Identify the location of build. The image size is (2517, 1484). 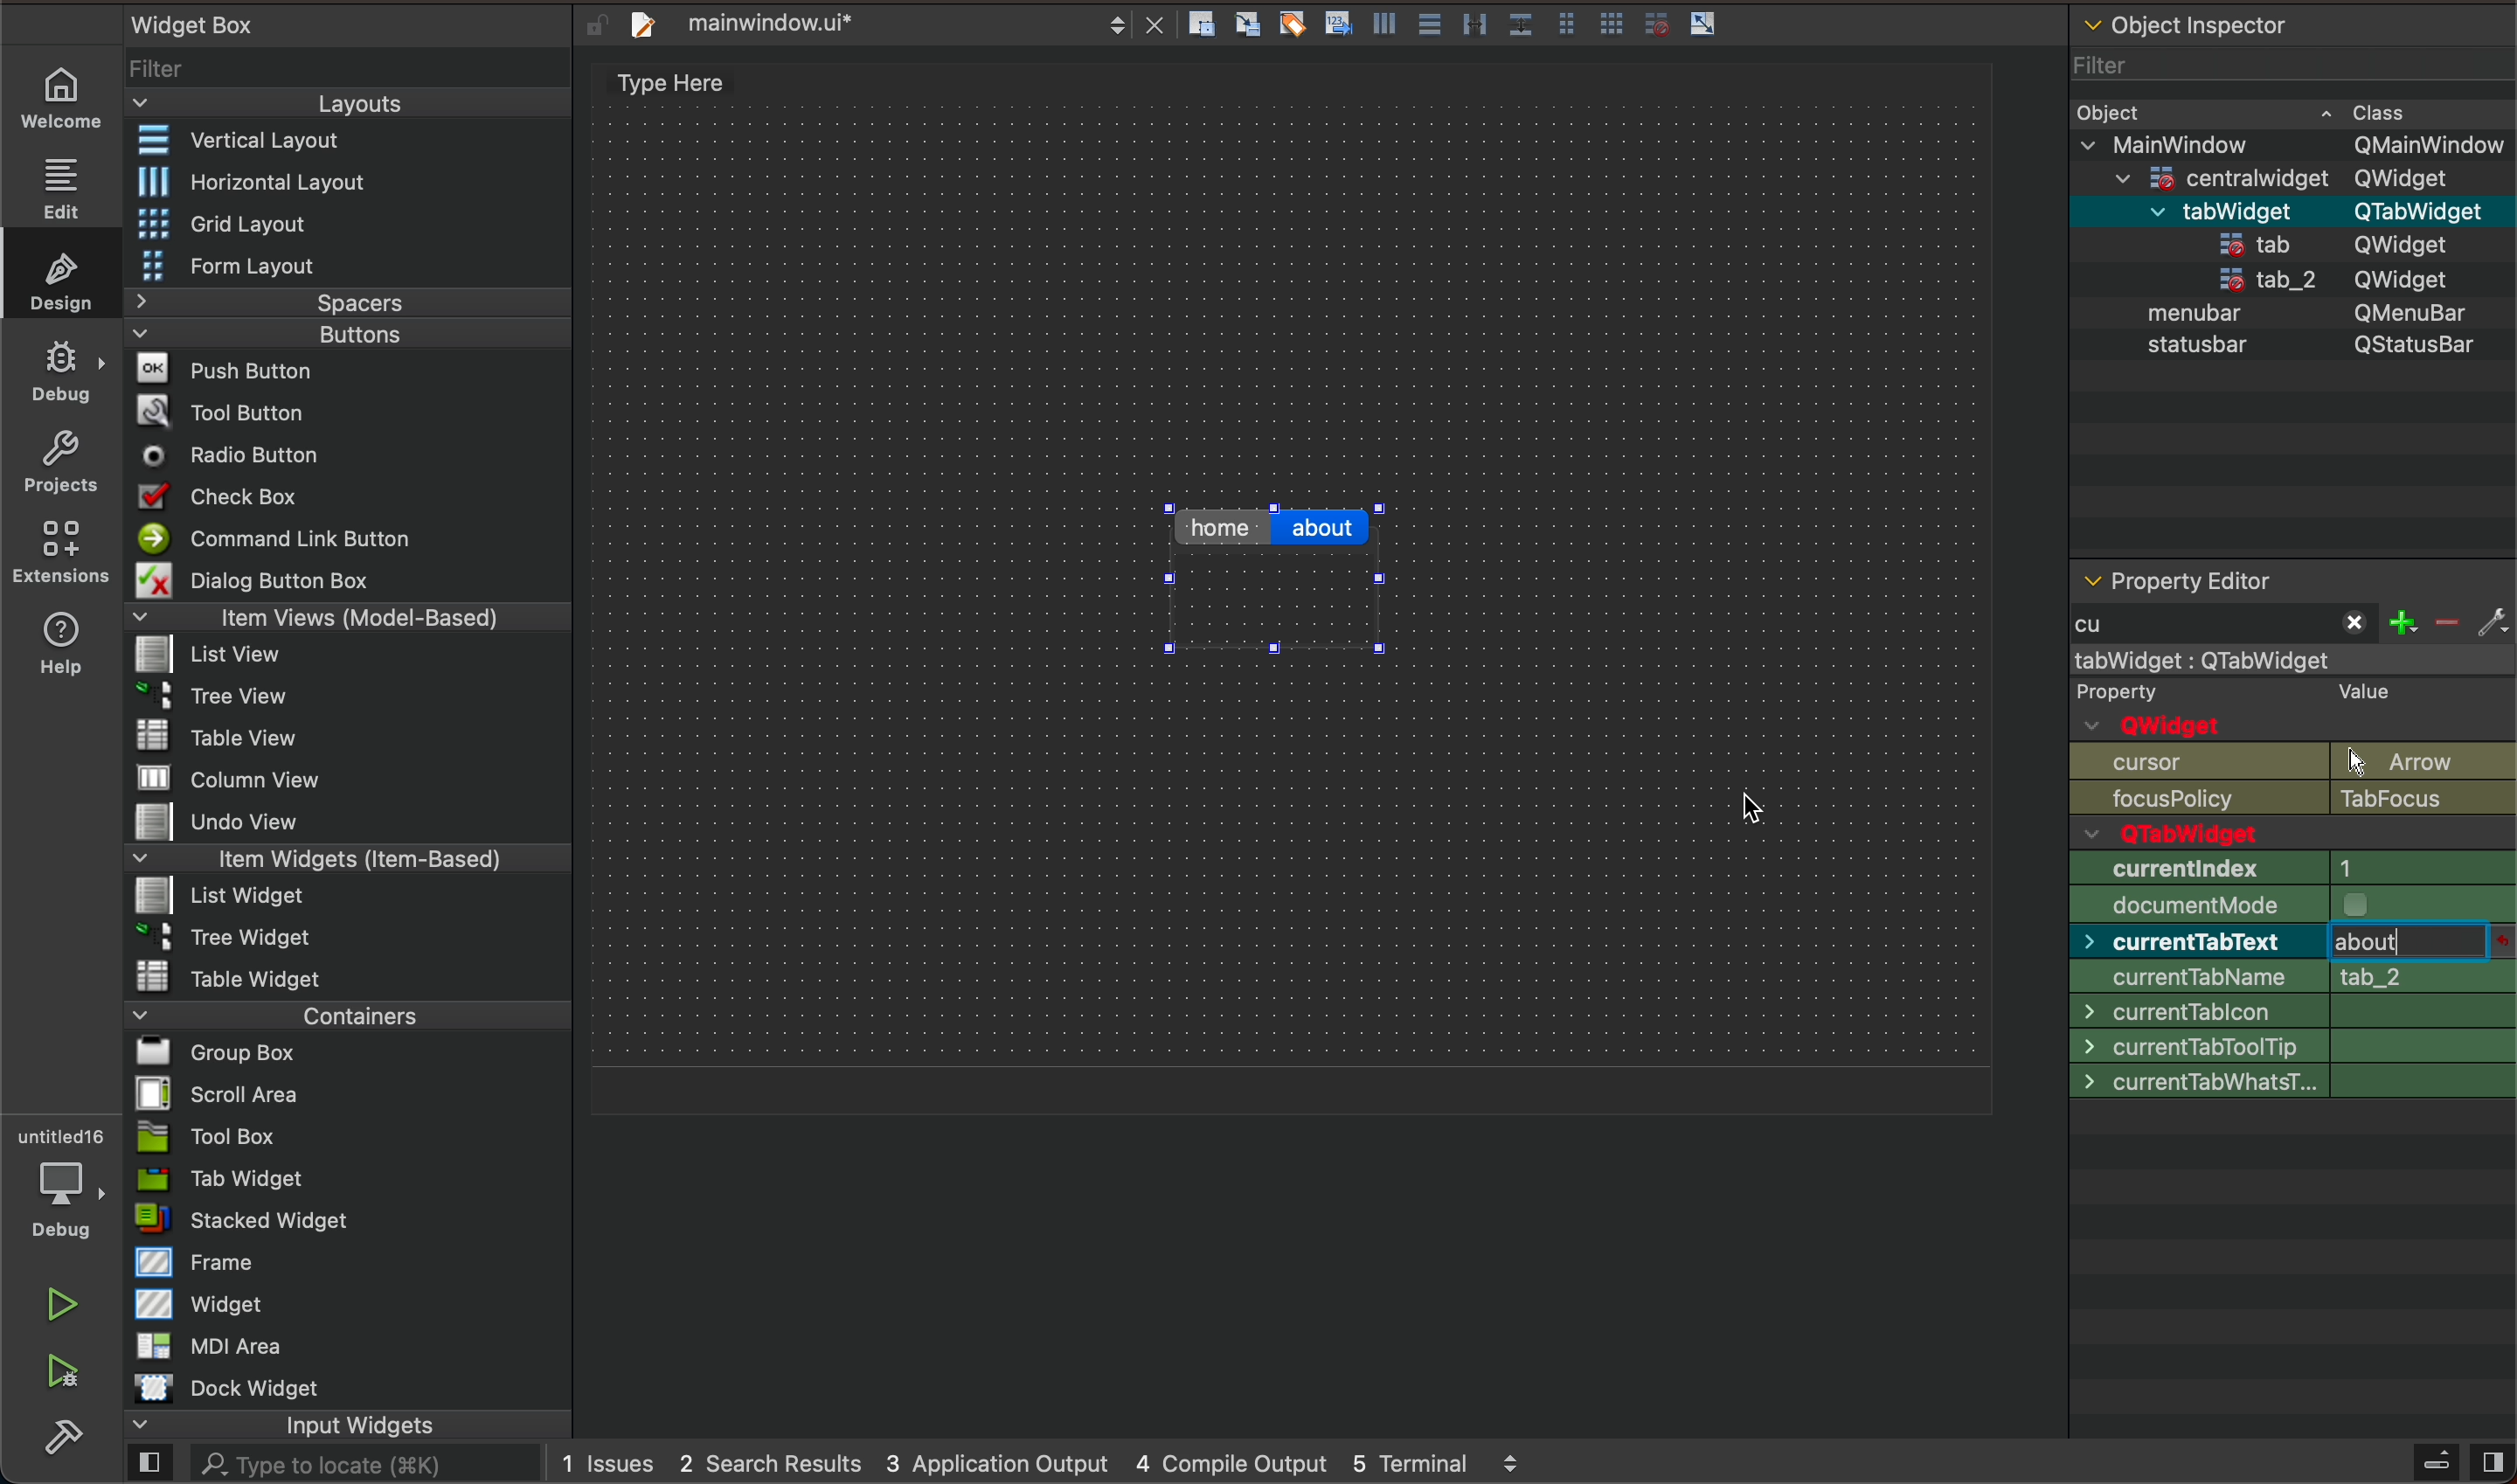
(73, 1441).